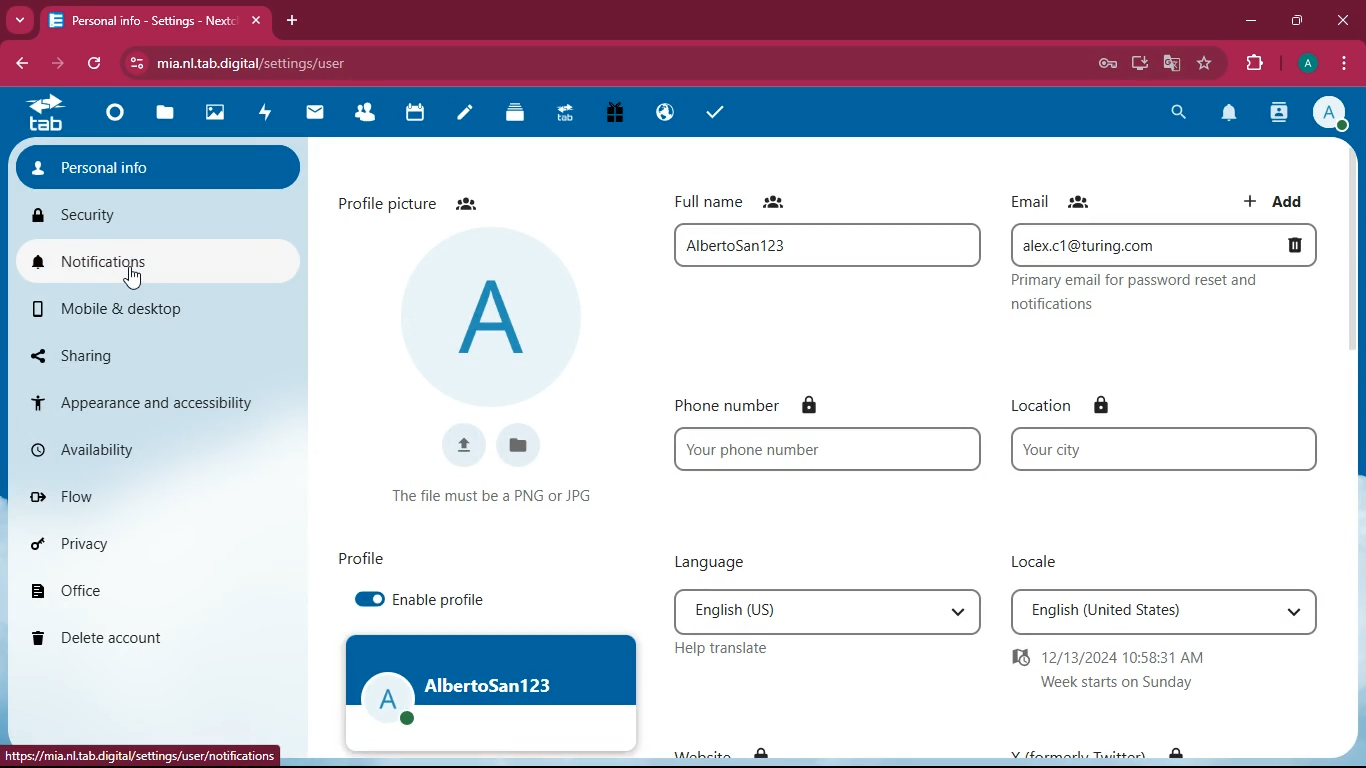  What do you see at coordinates (468, 203) in the screenshot?
I see `friends` at bounding box center [468, 203].